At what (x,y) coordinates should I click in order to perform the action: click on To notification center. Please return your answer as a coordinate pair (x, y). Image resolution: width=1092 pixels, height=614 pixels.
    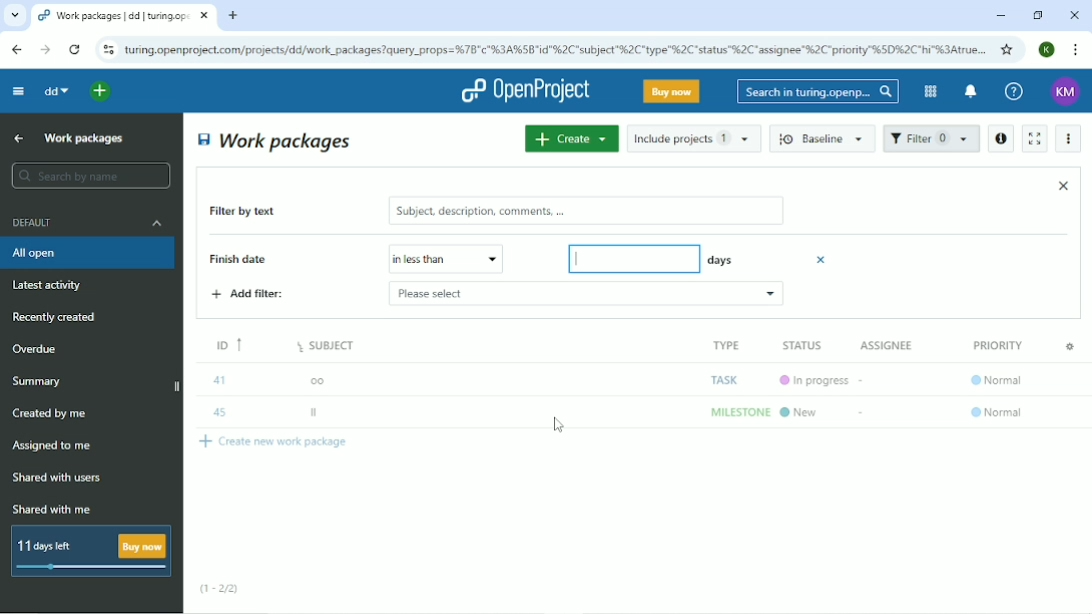
    Looking at the image, I should click on (969, 93).